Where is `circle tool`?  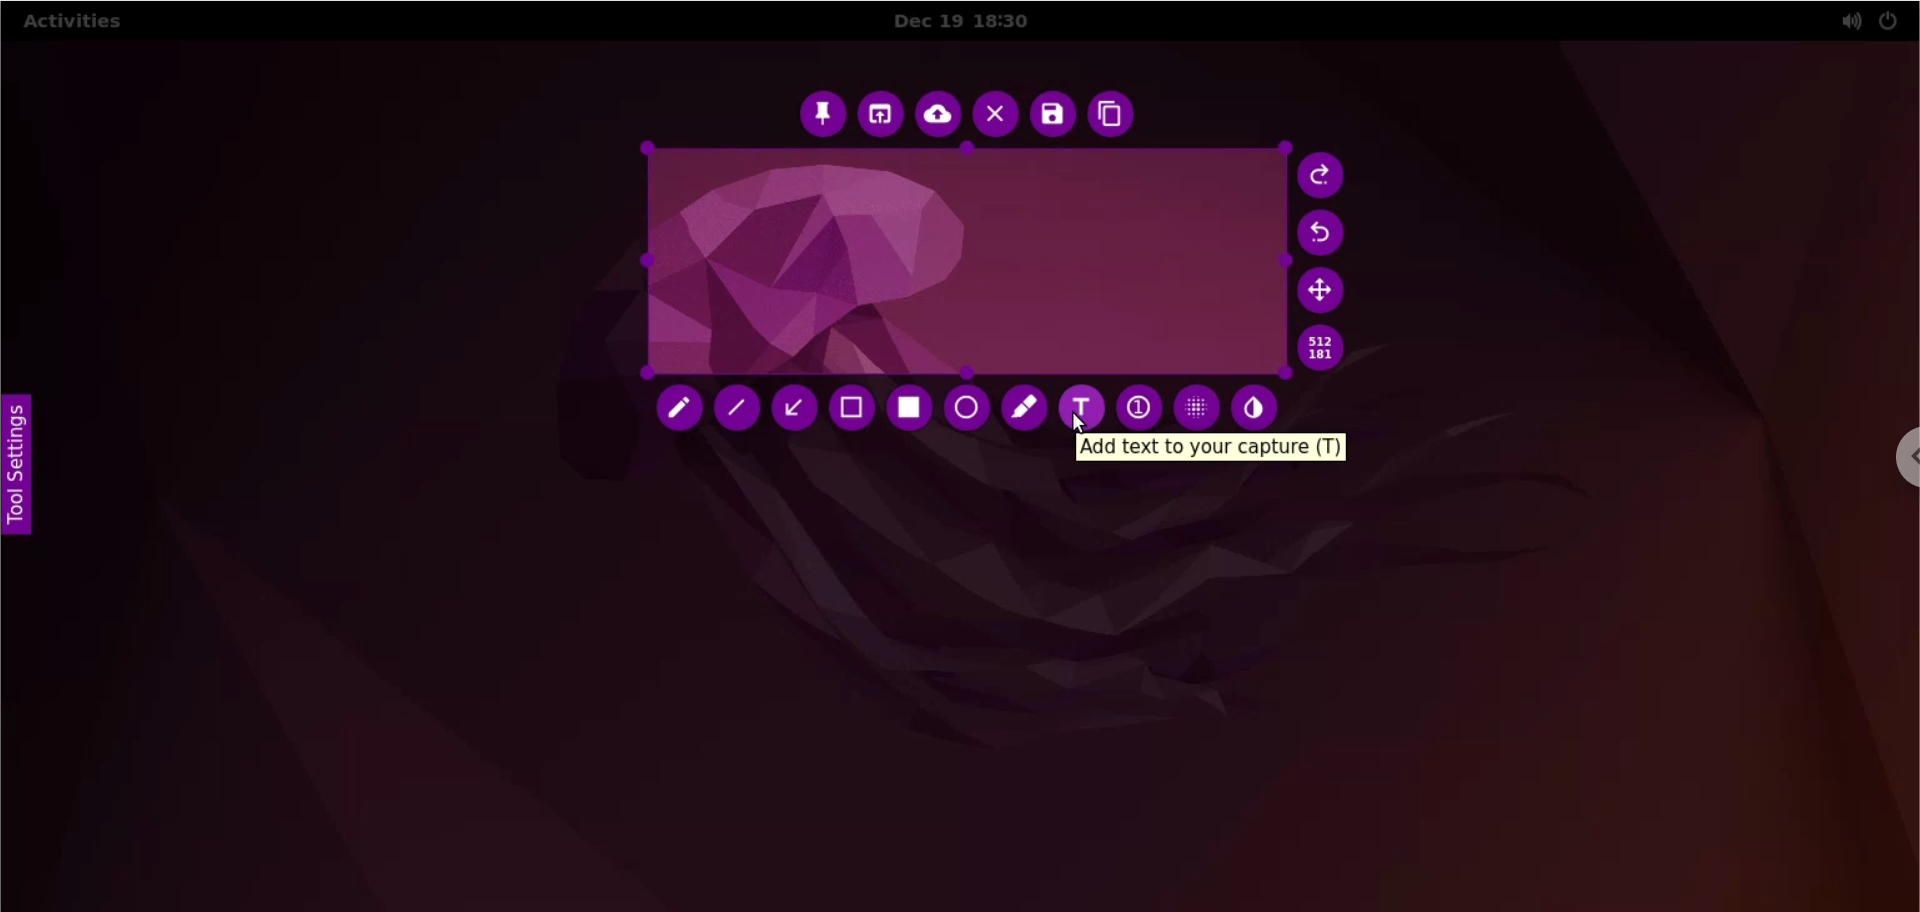
circle tool is located at coordinates (968, 409).